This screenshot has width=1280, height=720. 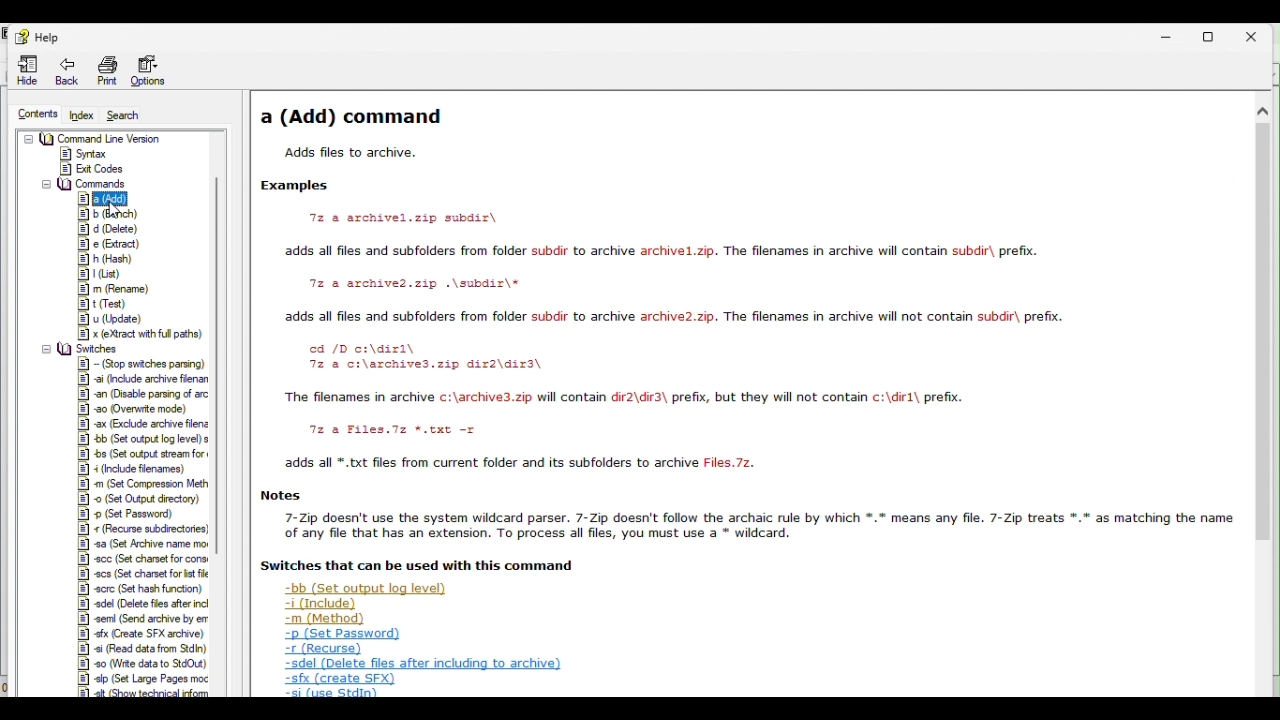 What do you see at coordinates (117, 209) in the screenshot?
I see `Cursor` at bounding box center [117, 209].